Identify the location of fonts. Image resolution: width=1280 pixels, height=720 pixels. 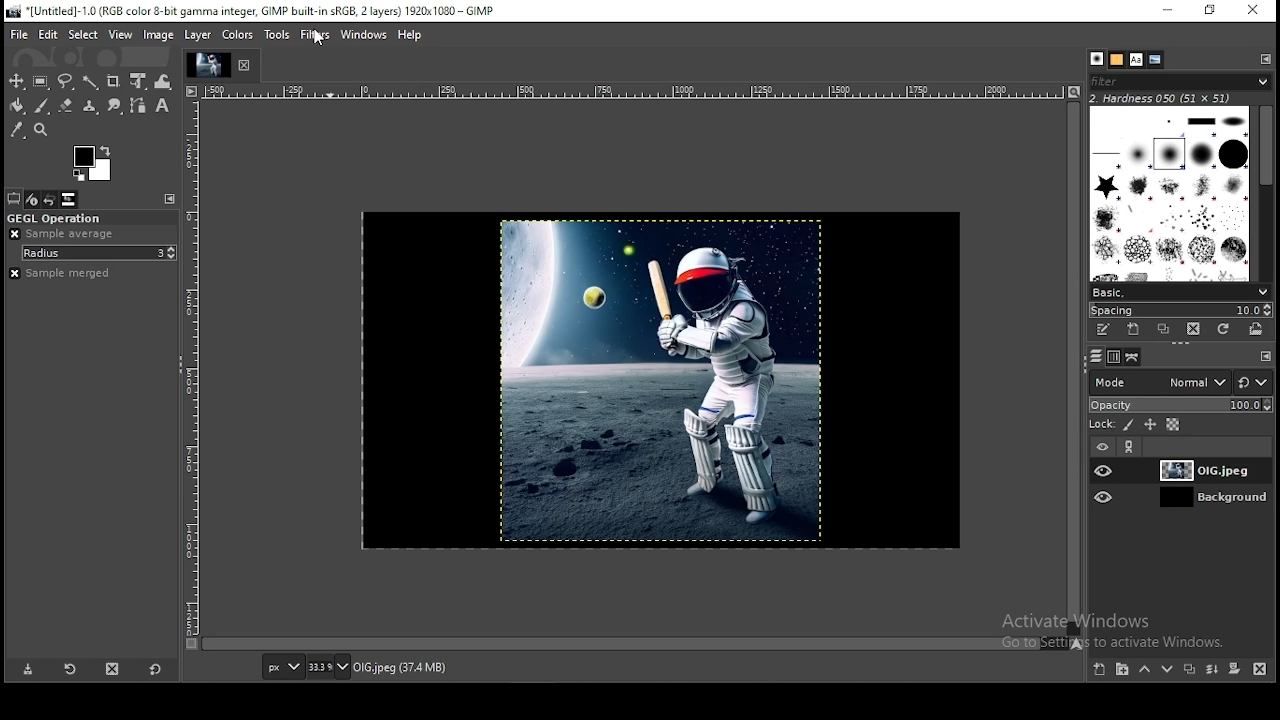
(1136, 60).